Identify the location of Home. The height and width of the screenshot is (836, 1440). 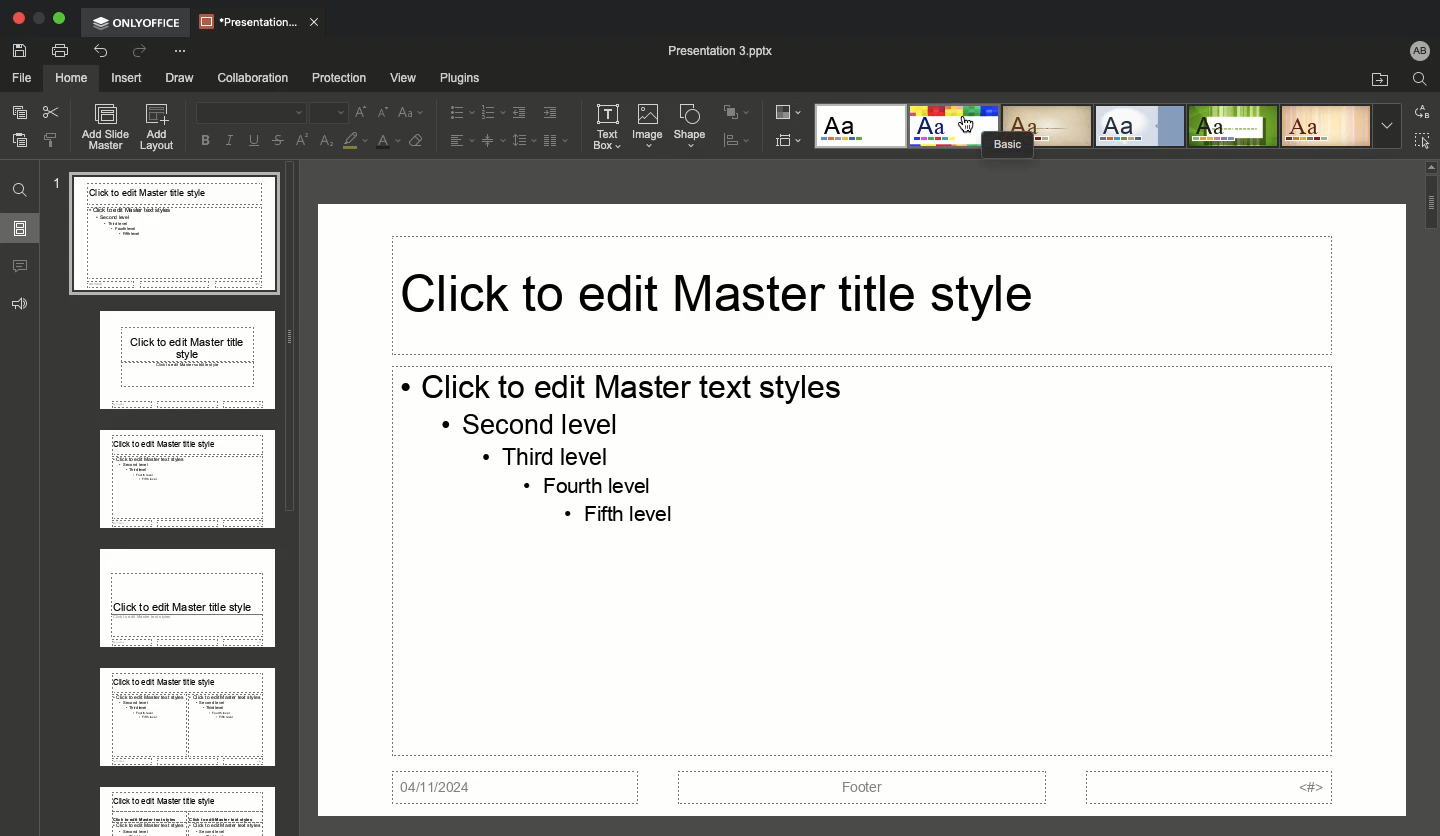
(69, 78).